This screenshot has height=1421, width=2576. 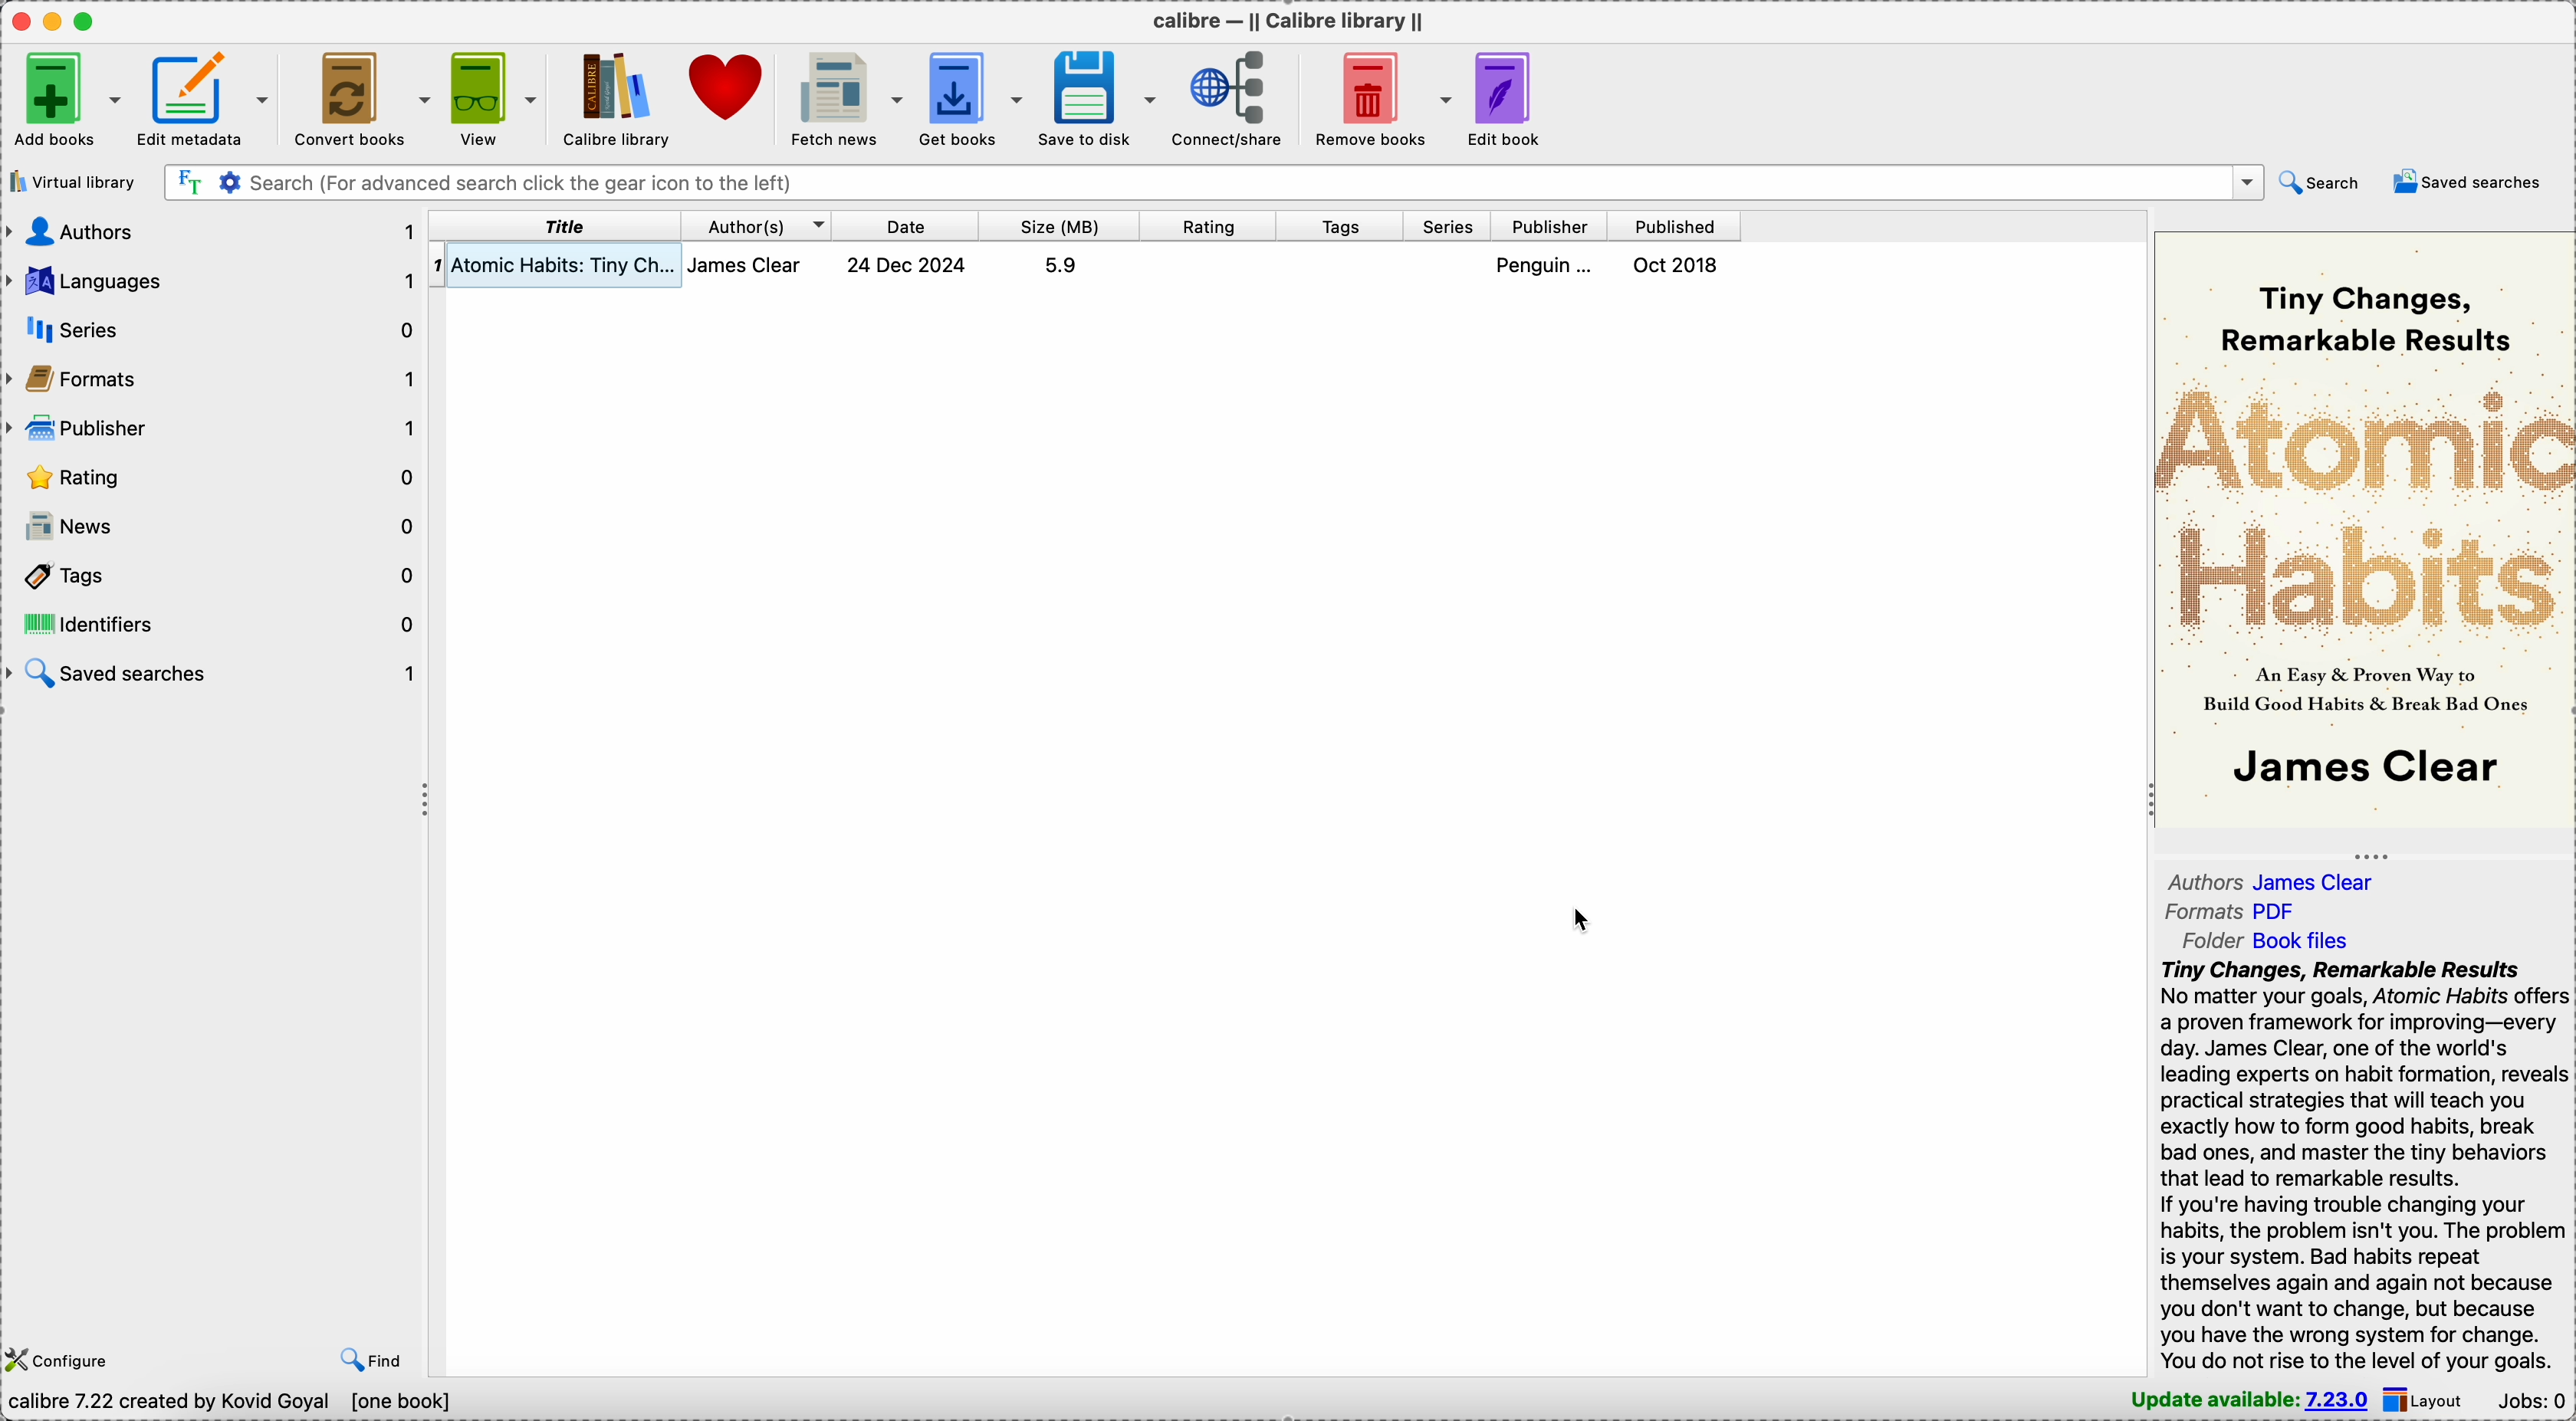 I want to click on fetch news, so click(x=849, y=96).